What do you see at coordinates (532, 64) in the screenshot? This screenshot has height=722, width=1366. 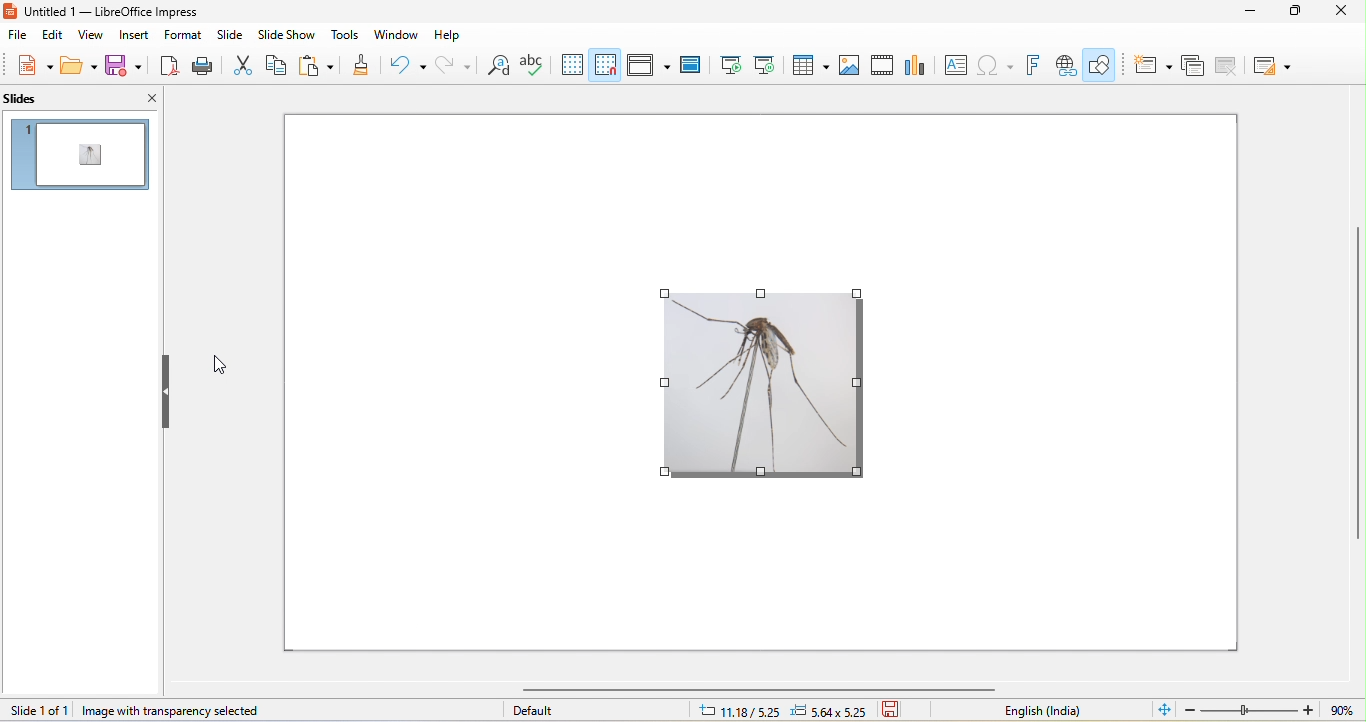 I see `spelling` at bounding box center [532, 64].